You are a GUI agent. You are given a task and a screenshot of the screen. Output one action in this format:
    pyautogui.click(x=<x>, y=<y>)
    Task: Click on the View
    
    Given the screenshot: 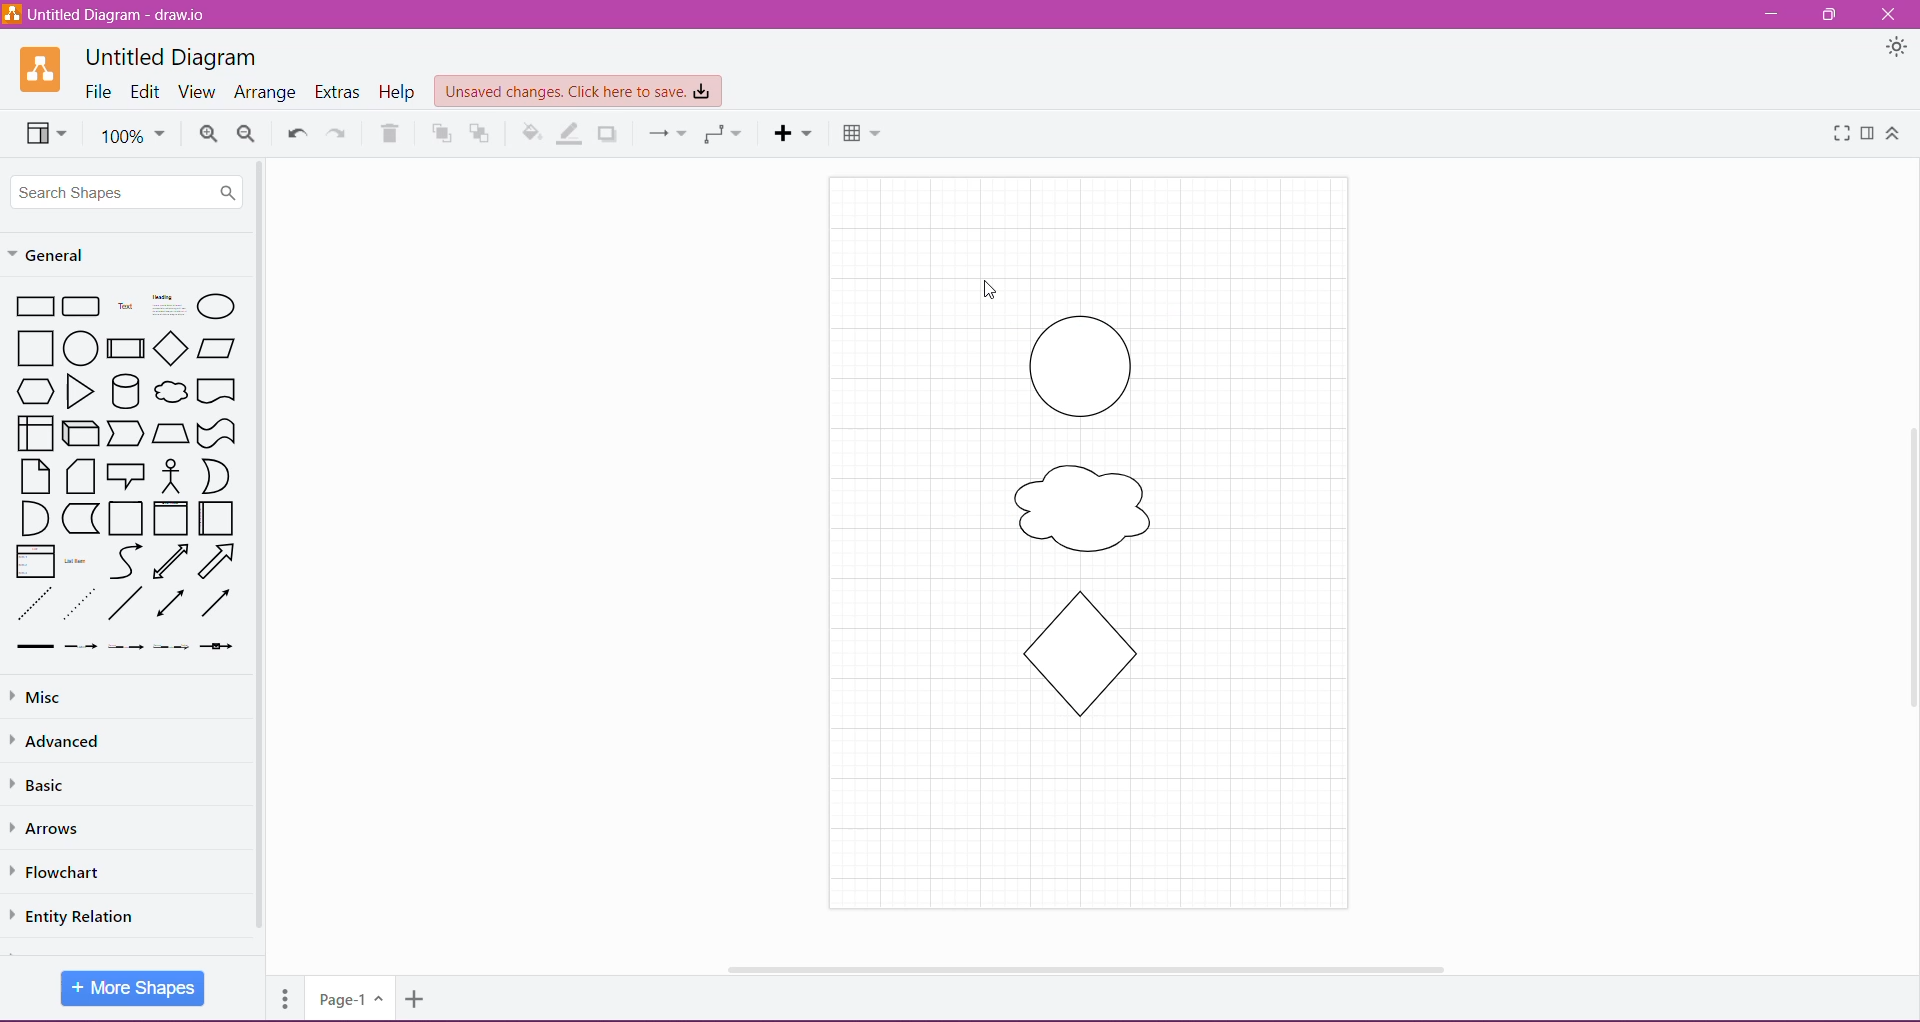 What is the action you would take?
    pyautogui.click(x=42, y=132)
    